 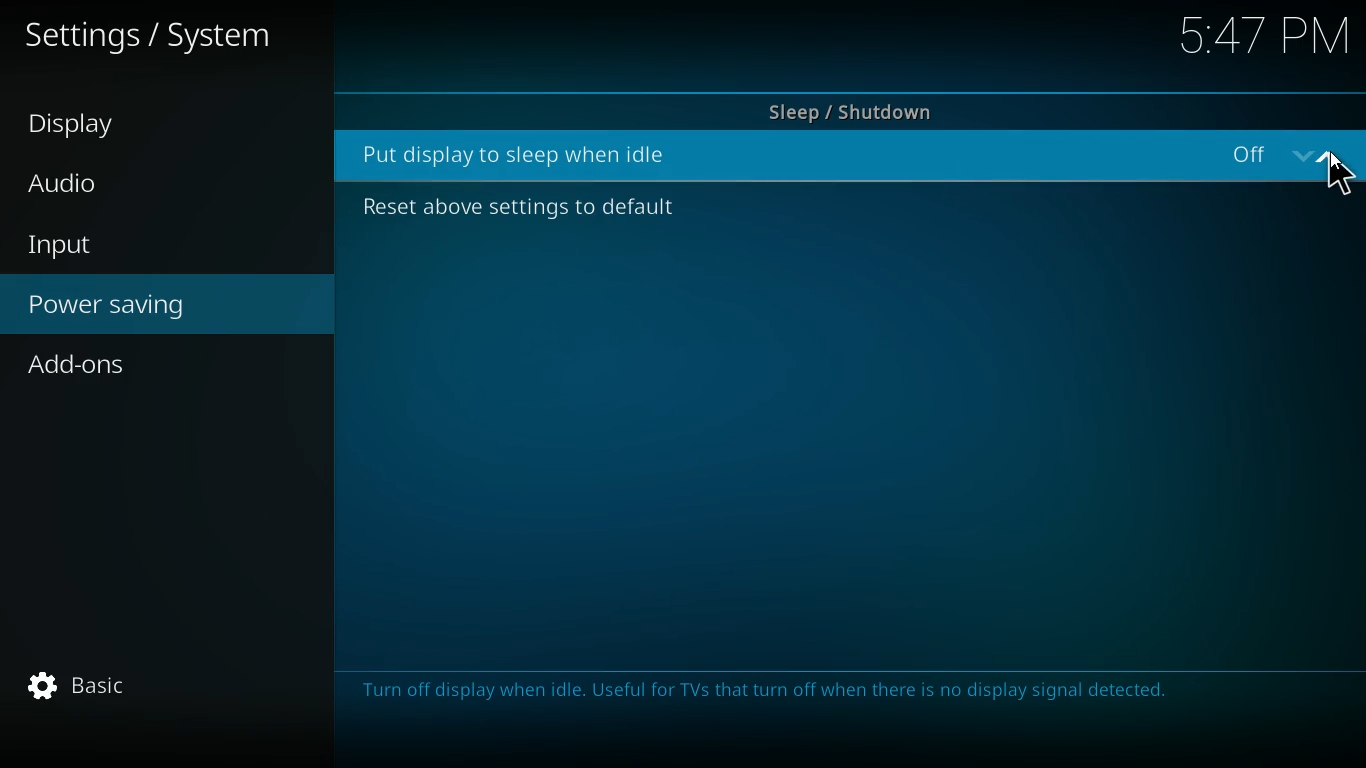 What do you see at coordinates (139, 245) in the screenshot?
I see `input` at bounding box center [139, 245].